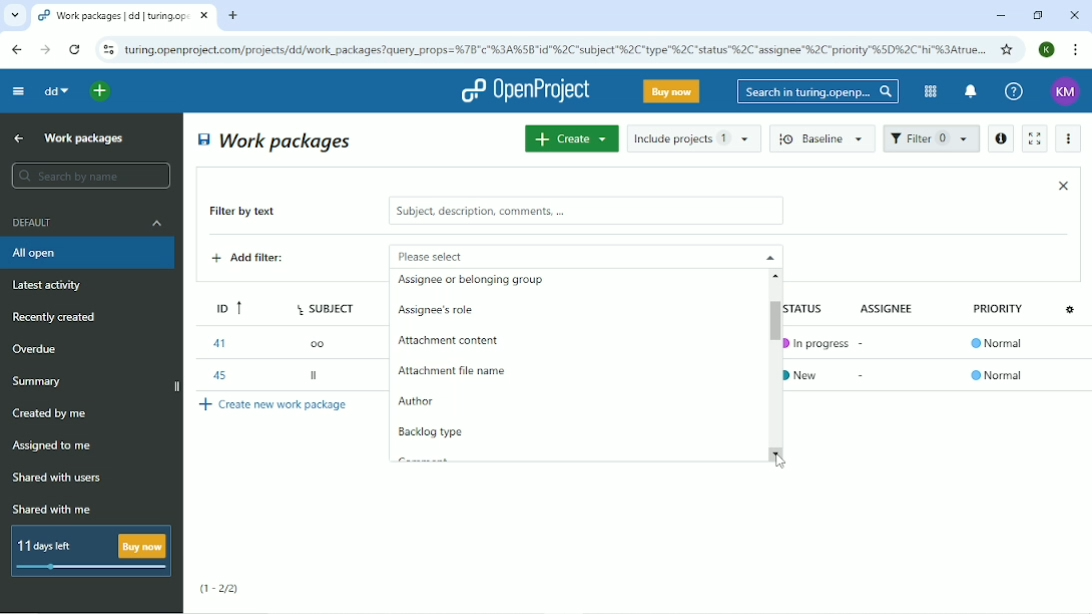 This screenshot has height=614, width=1092. What do you see at coordinates (824, 138) in the screenshot?
I see `Baseline` at bounding box center [824, 138].